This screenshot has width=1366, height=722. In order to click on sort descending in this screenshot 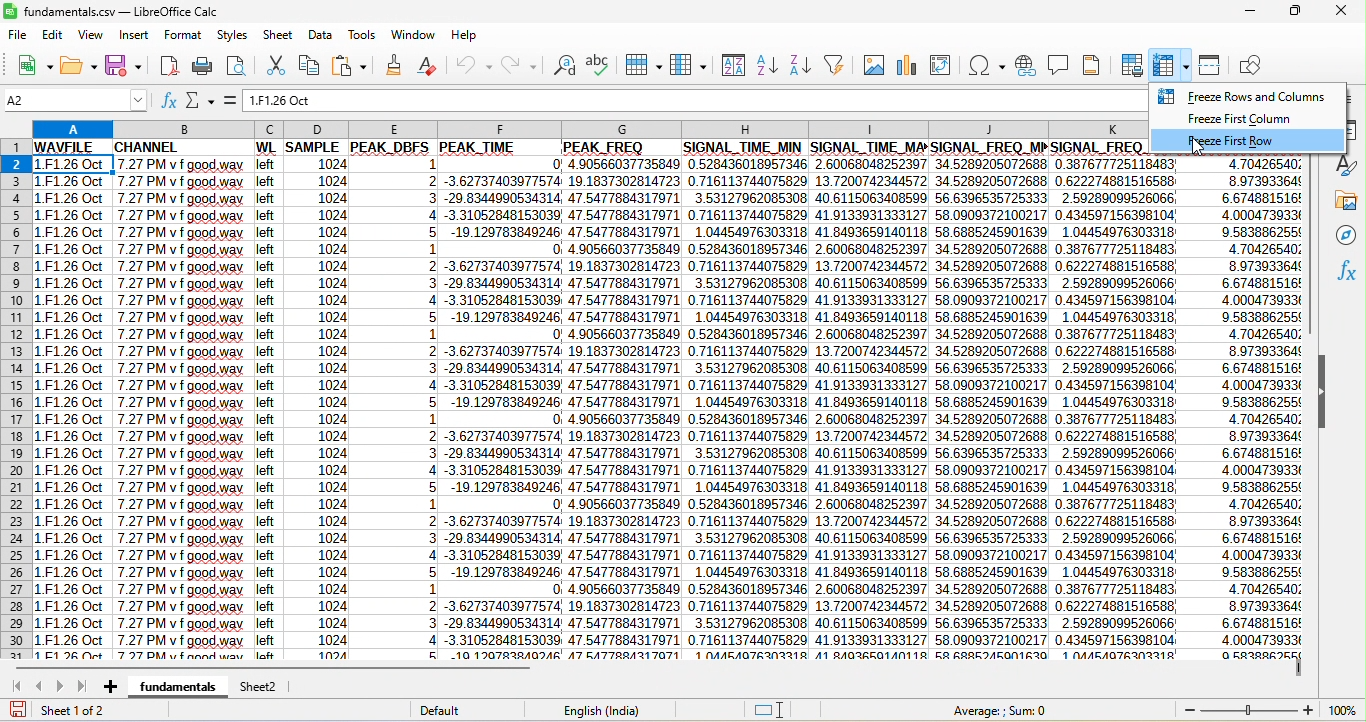, I will do `click(798, 66)`.